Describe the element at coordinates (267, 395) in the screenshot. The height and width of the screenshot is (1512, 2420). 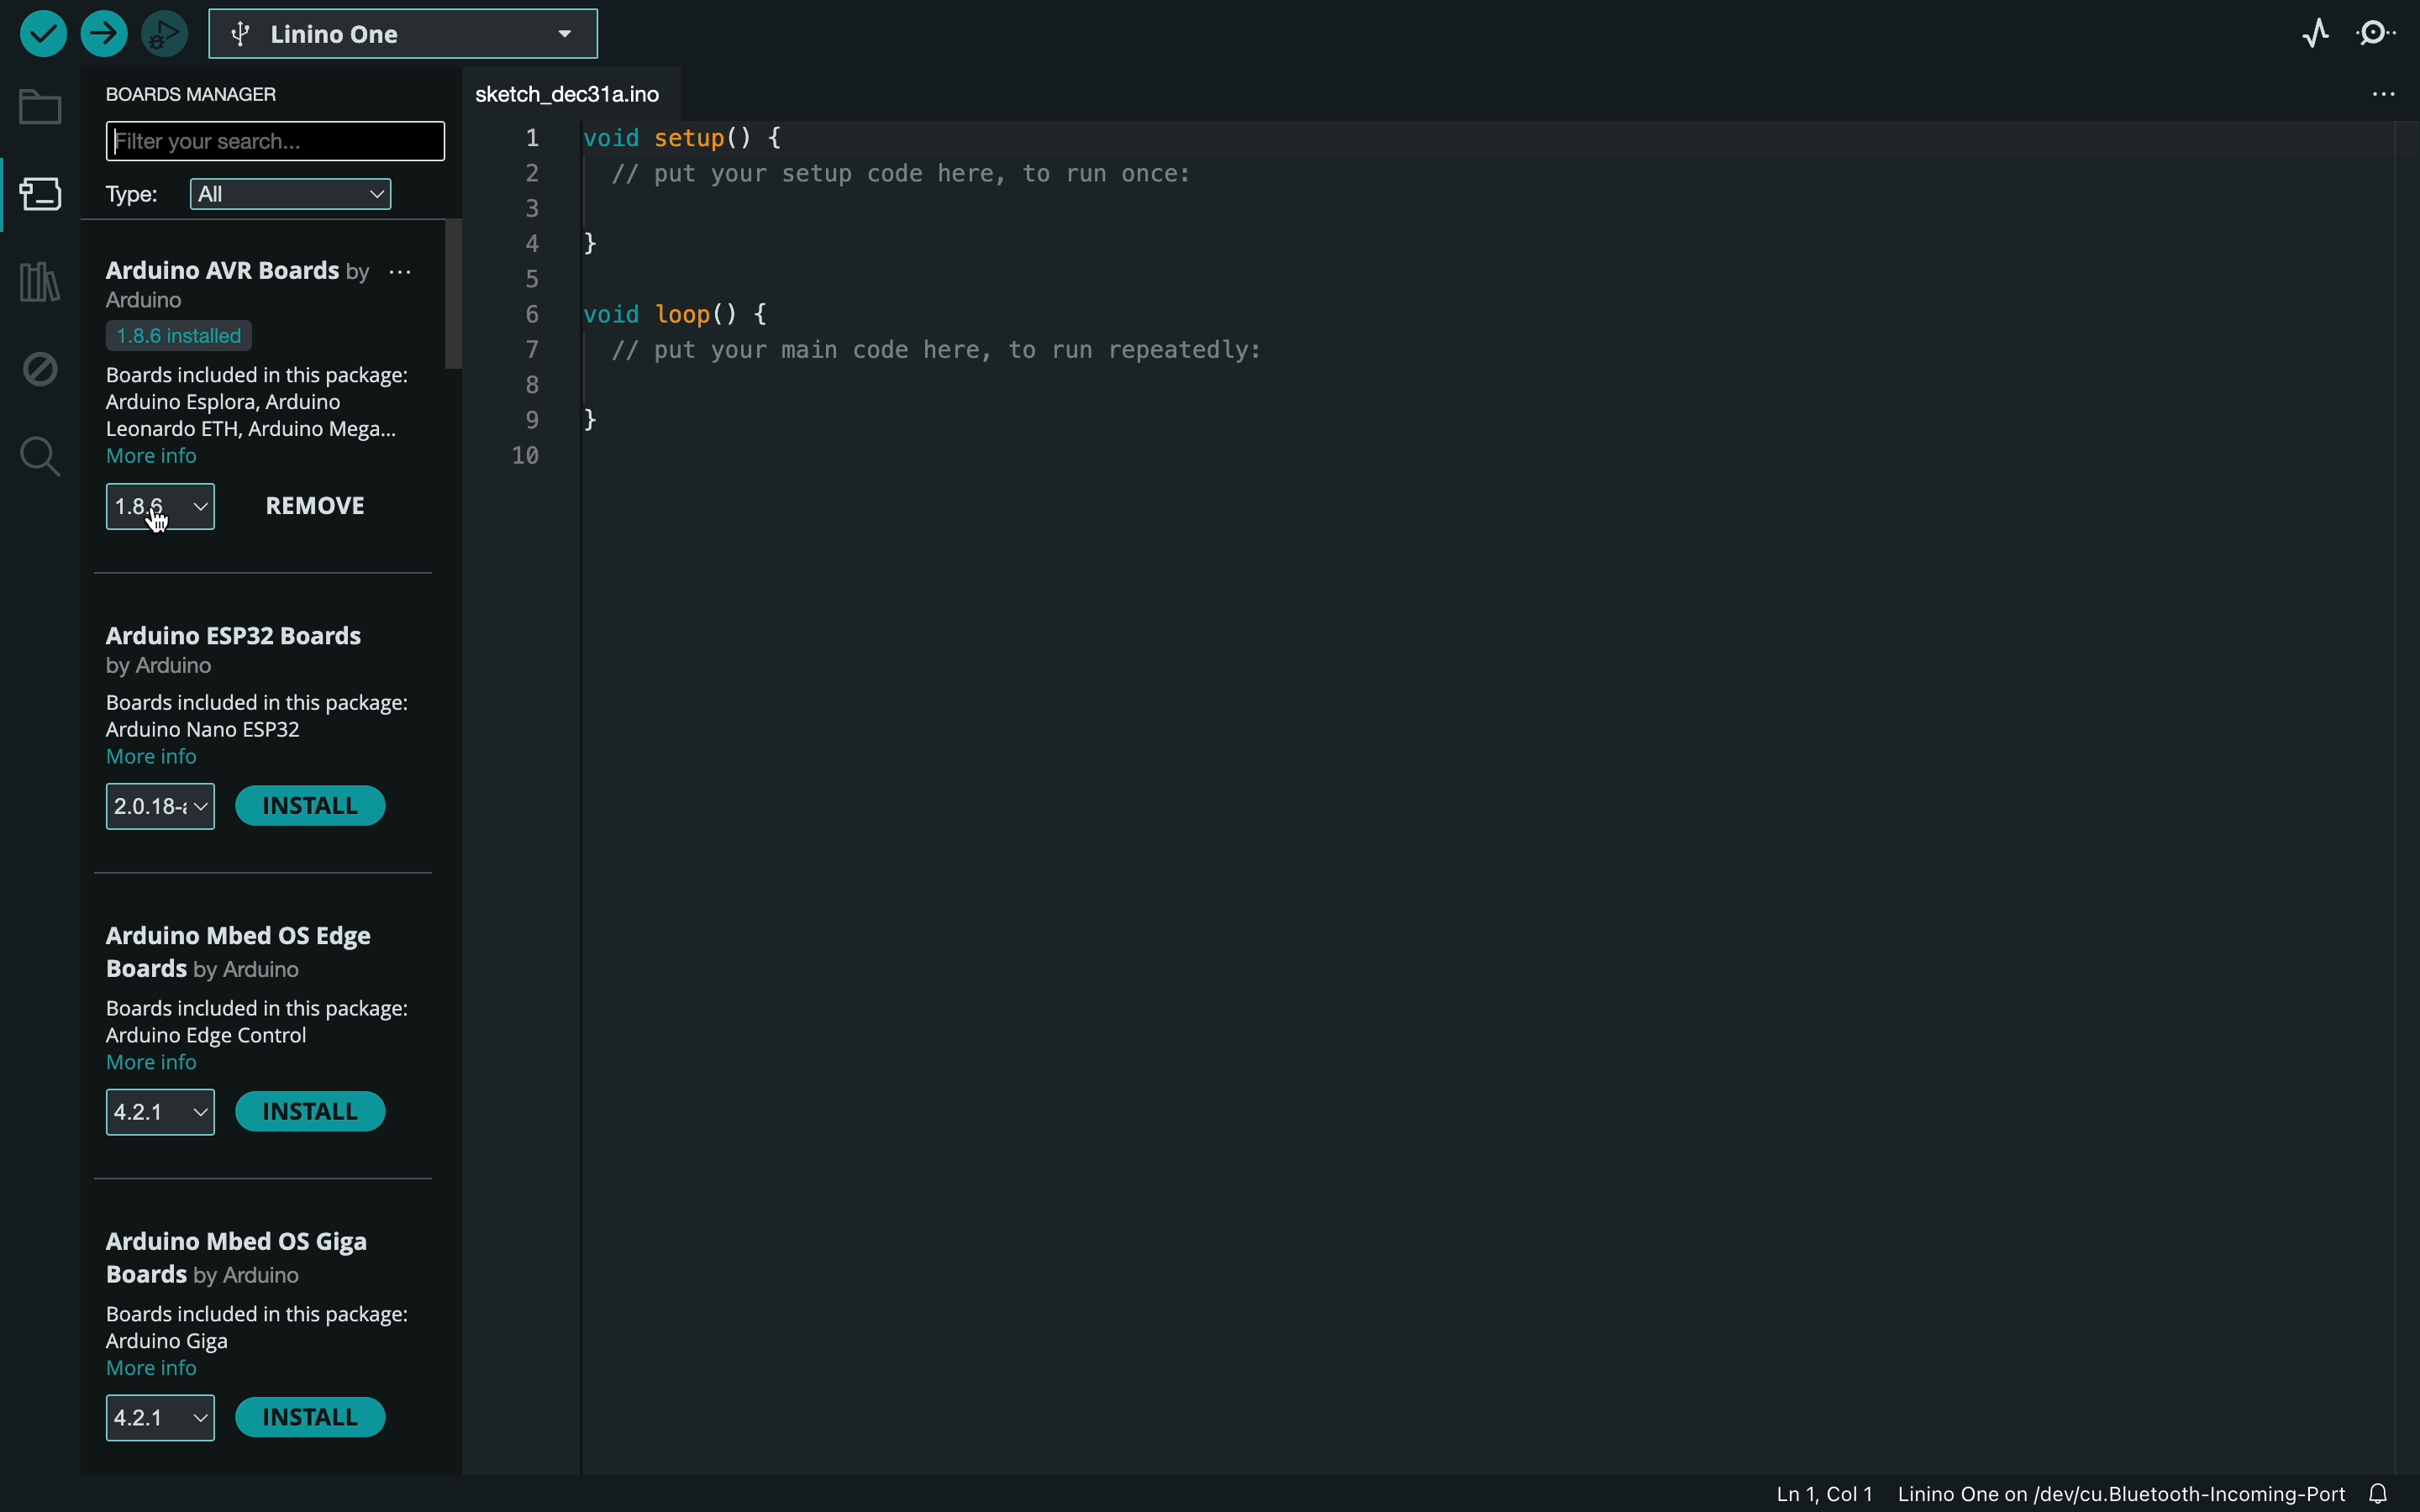
I see `description` at that location.